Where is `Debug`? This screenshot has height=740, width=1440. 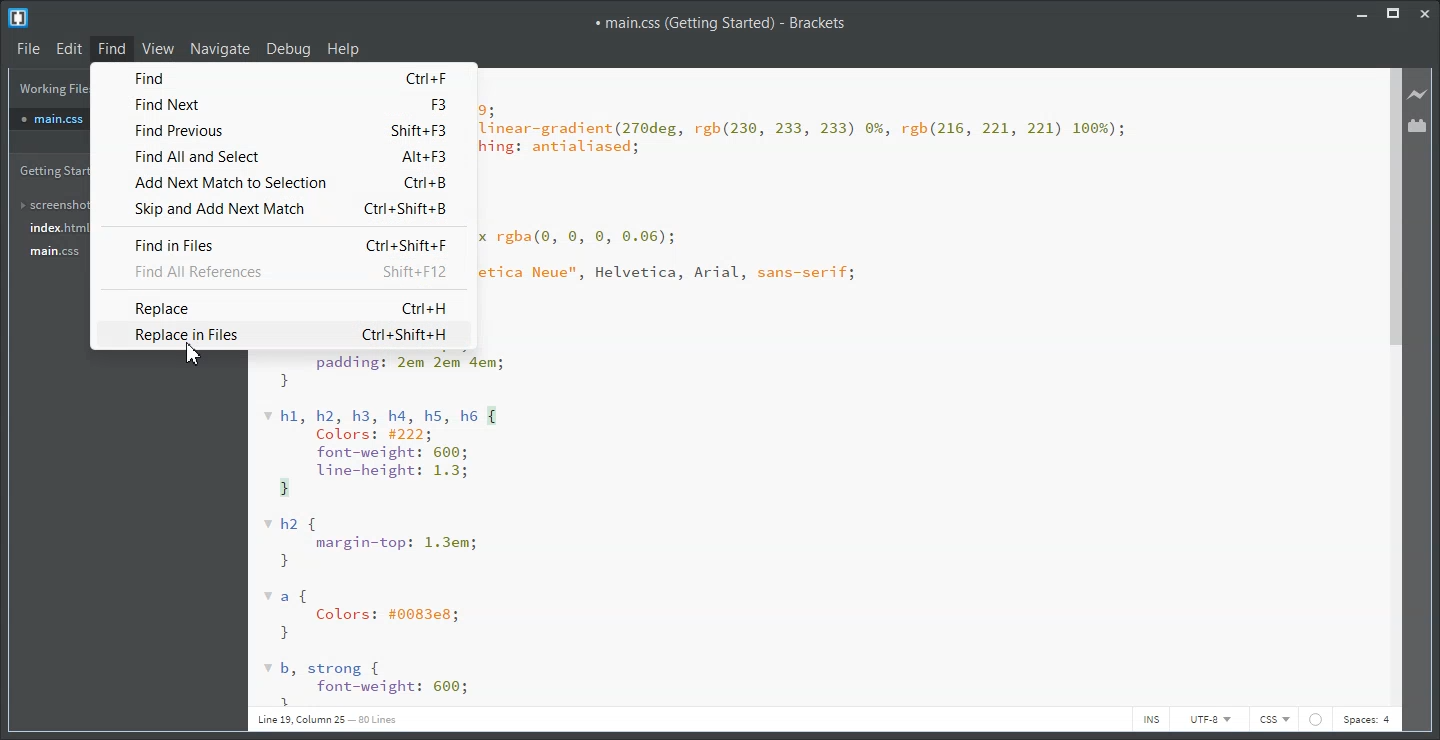
Debug is located at coordinates (289, 48).